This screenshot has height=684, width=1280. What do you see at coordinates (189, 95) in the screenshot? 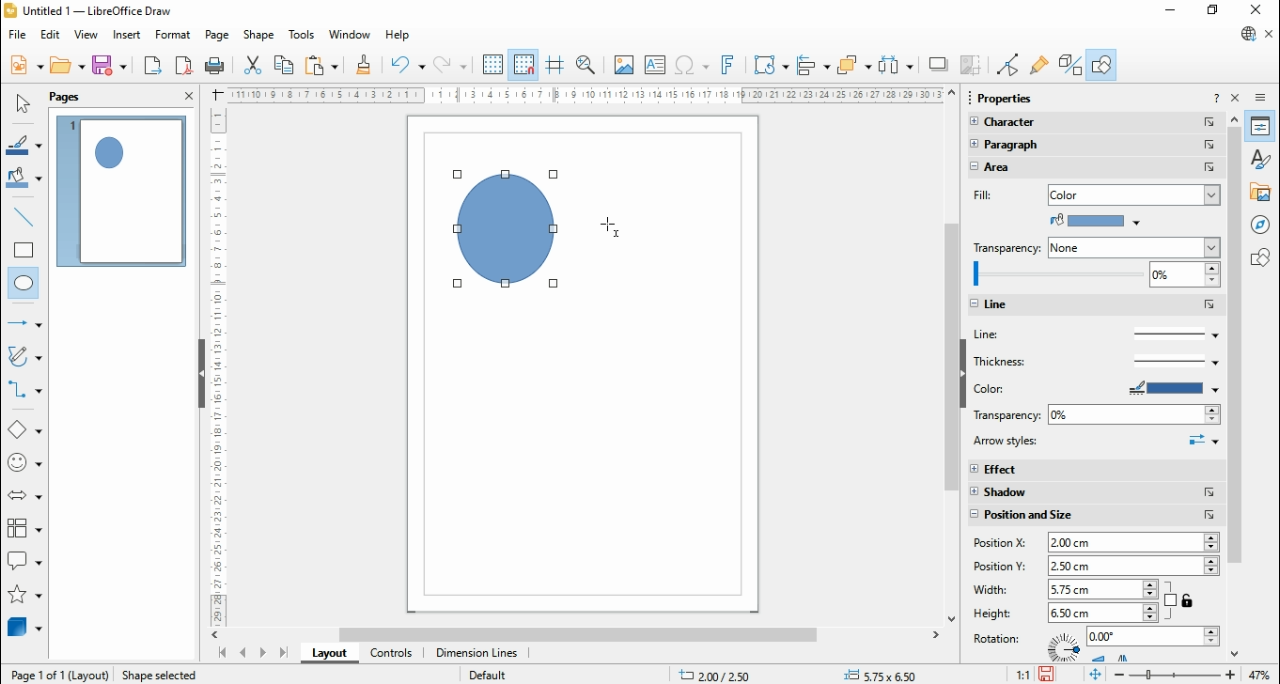
I see `close panel` at bounding box center [189, 95].